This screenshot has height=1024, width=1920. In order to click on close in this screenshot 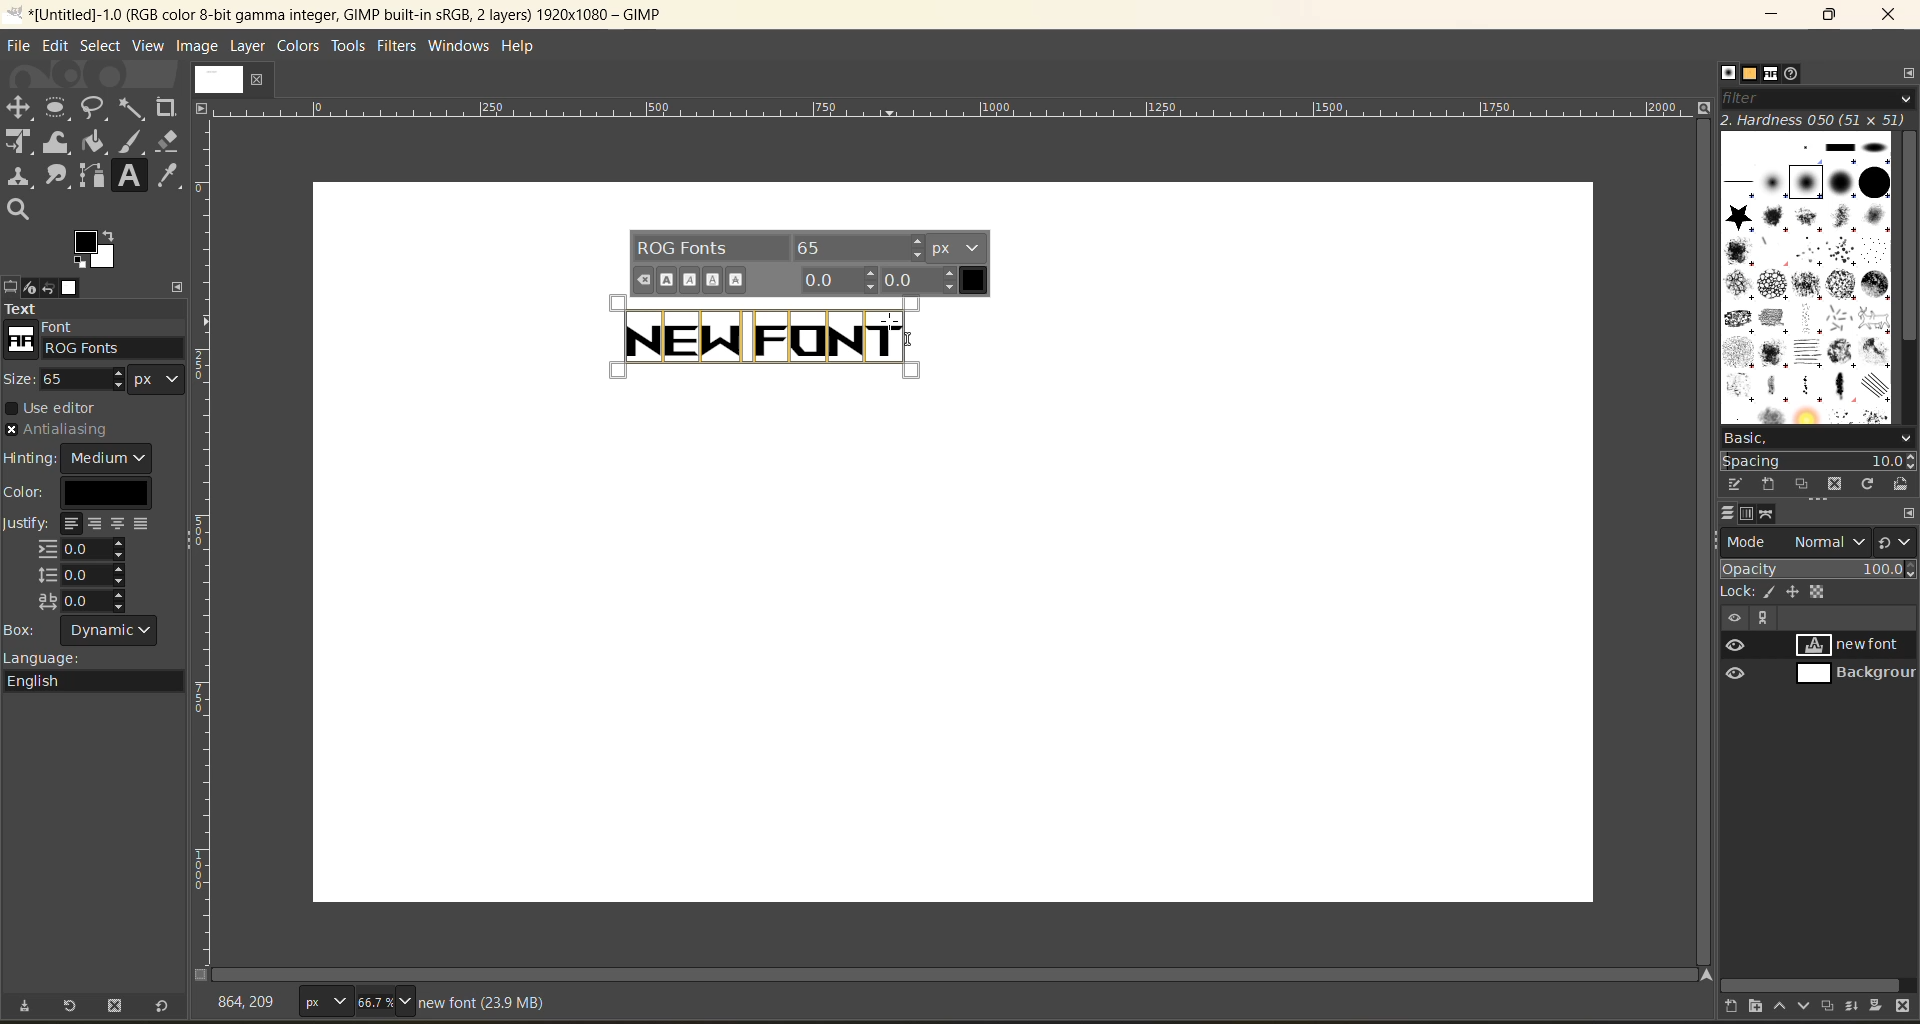, I will do `click(1891, 15)`.